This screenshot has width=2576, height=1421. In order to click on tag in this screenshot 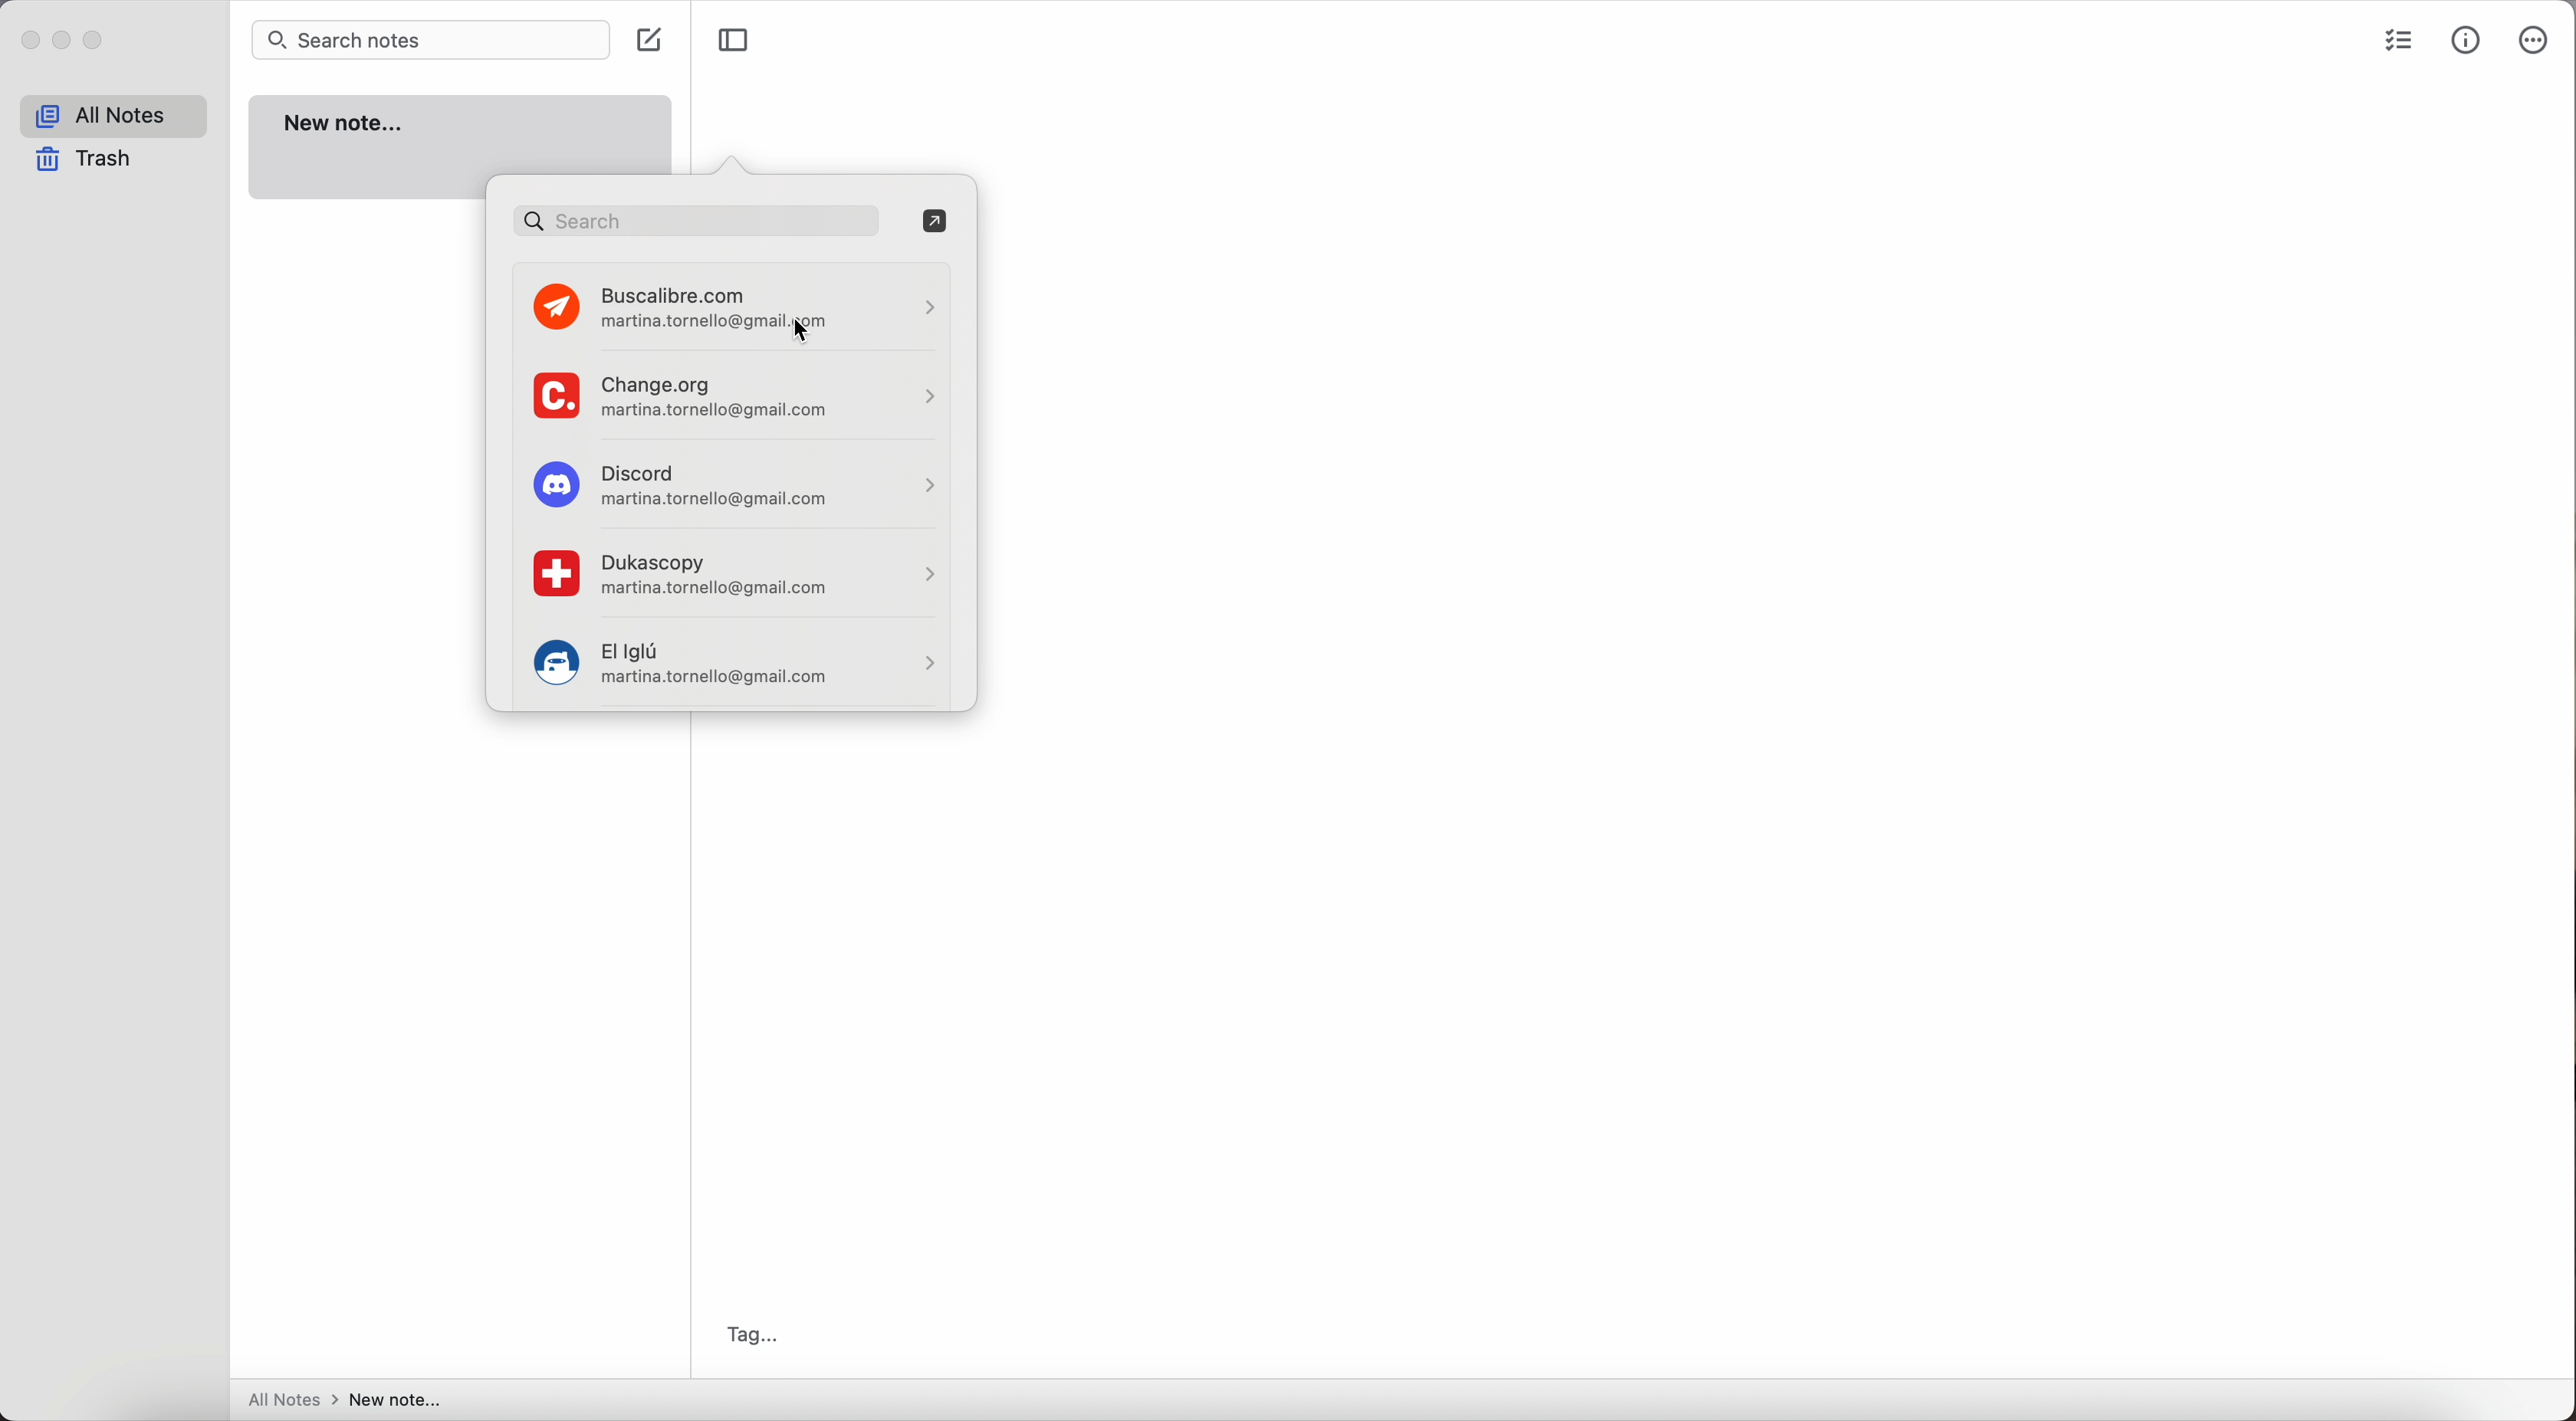, I will do `click(759, 1332)`.